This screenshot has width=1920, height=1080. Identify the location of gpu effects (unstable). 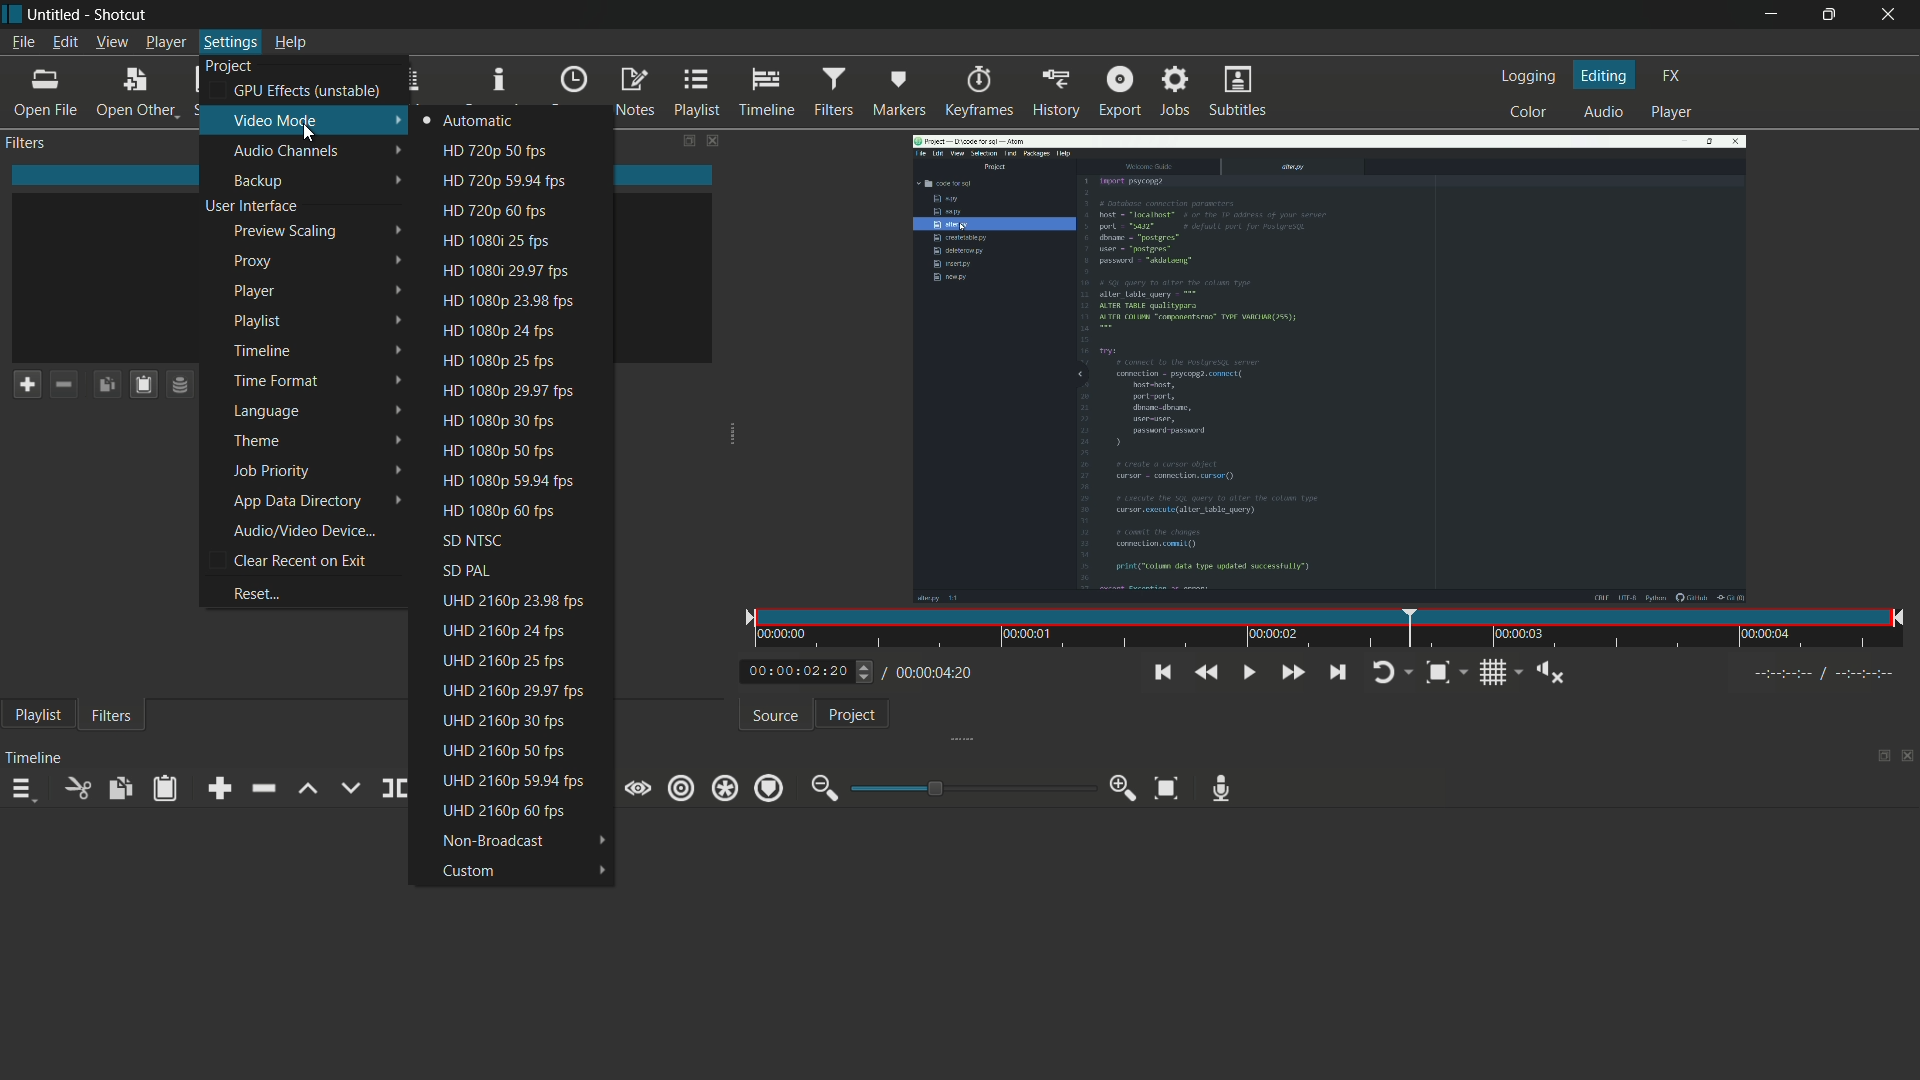
(308, 92).